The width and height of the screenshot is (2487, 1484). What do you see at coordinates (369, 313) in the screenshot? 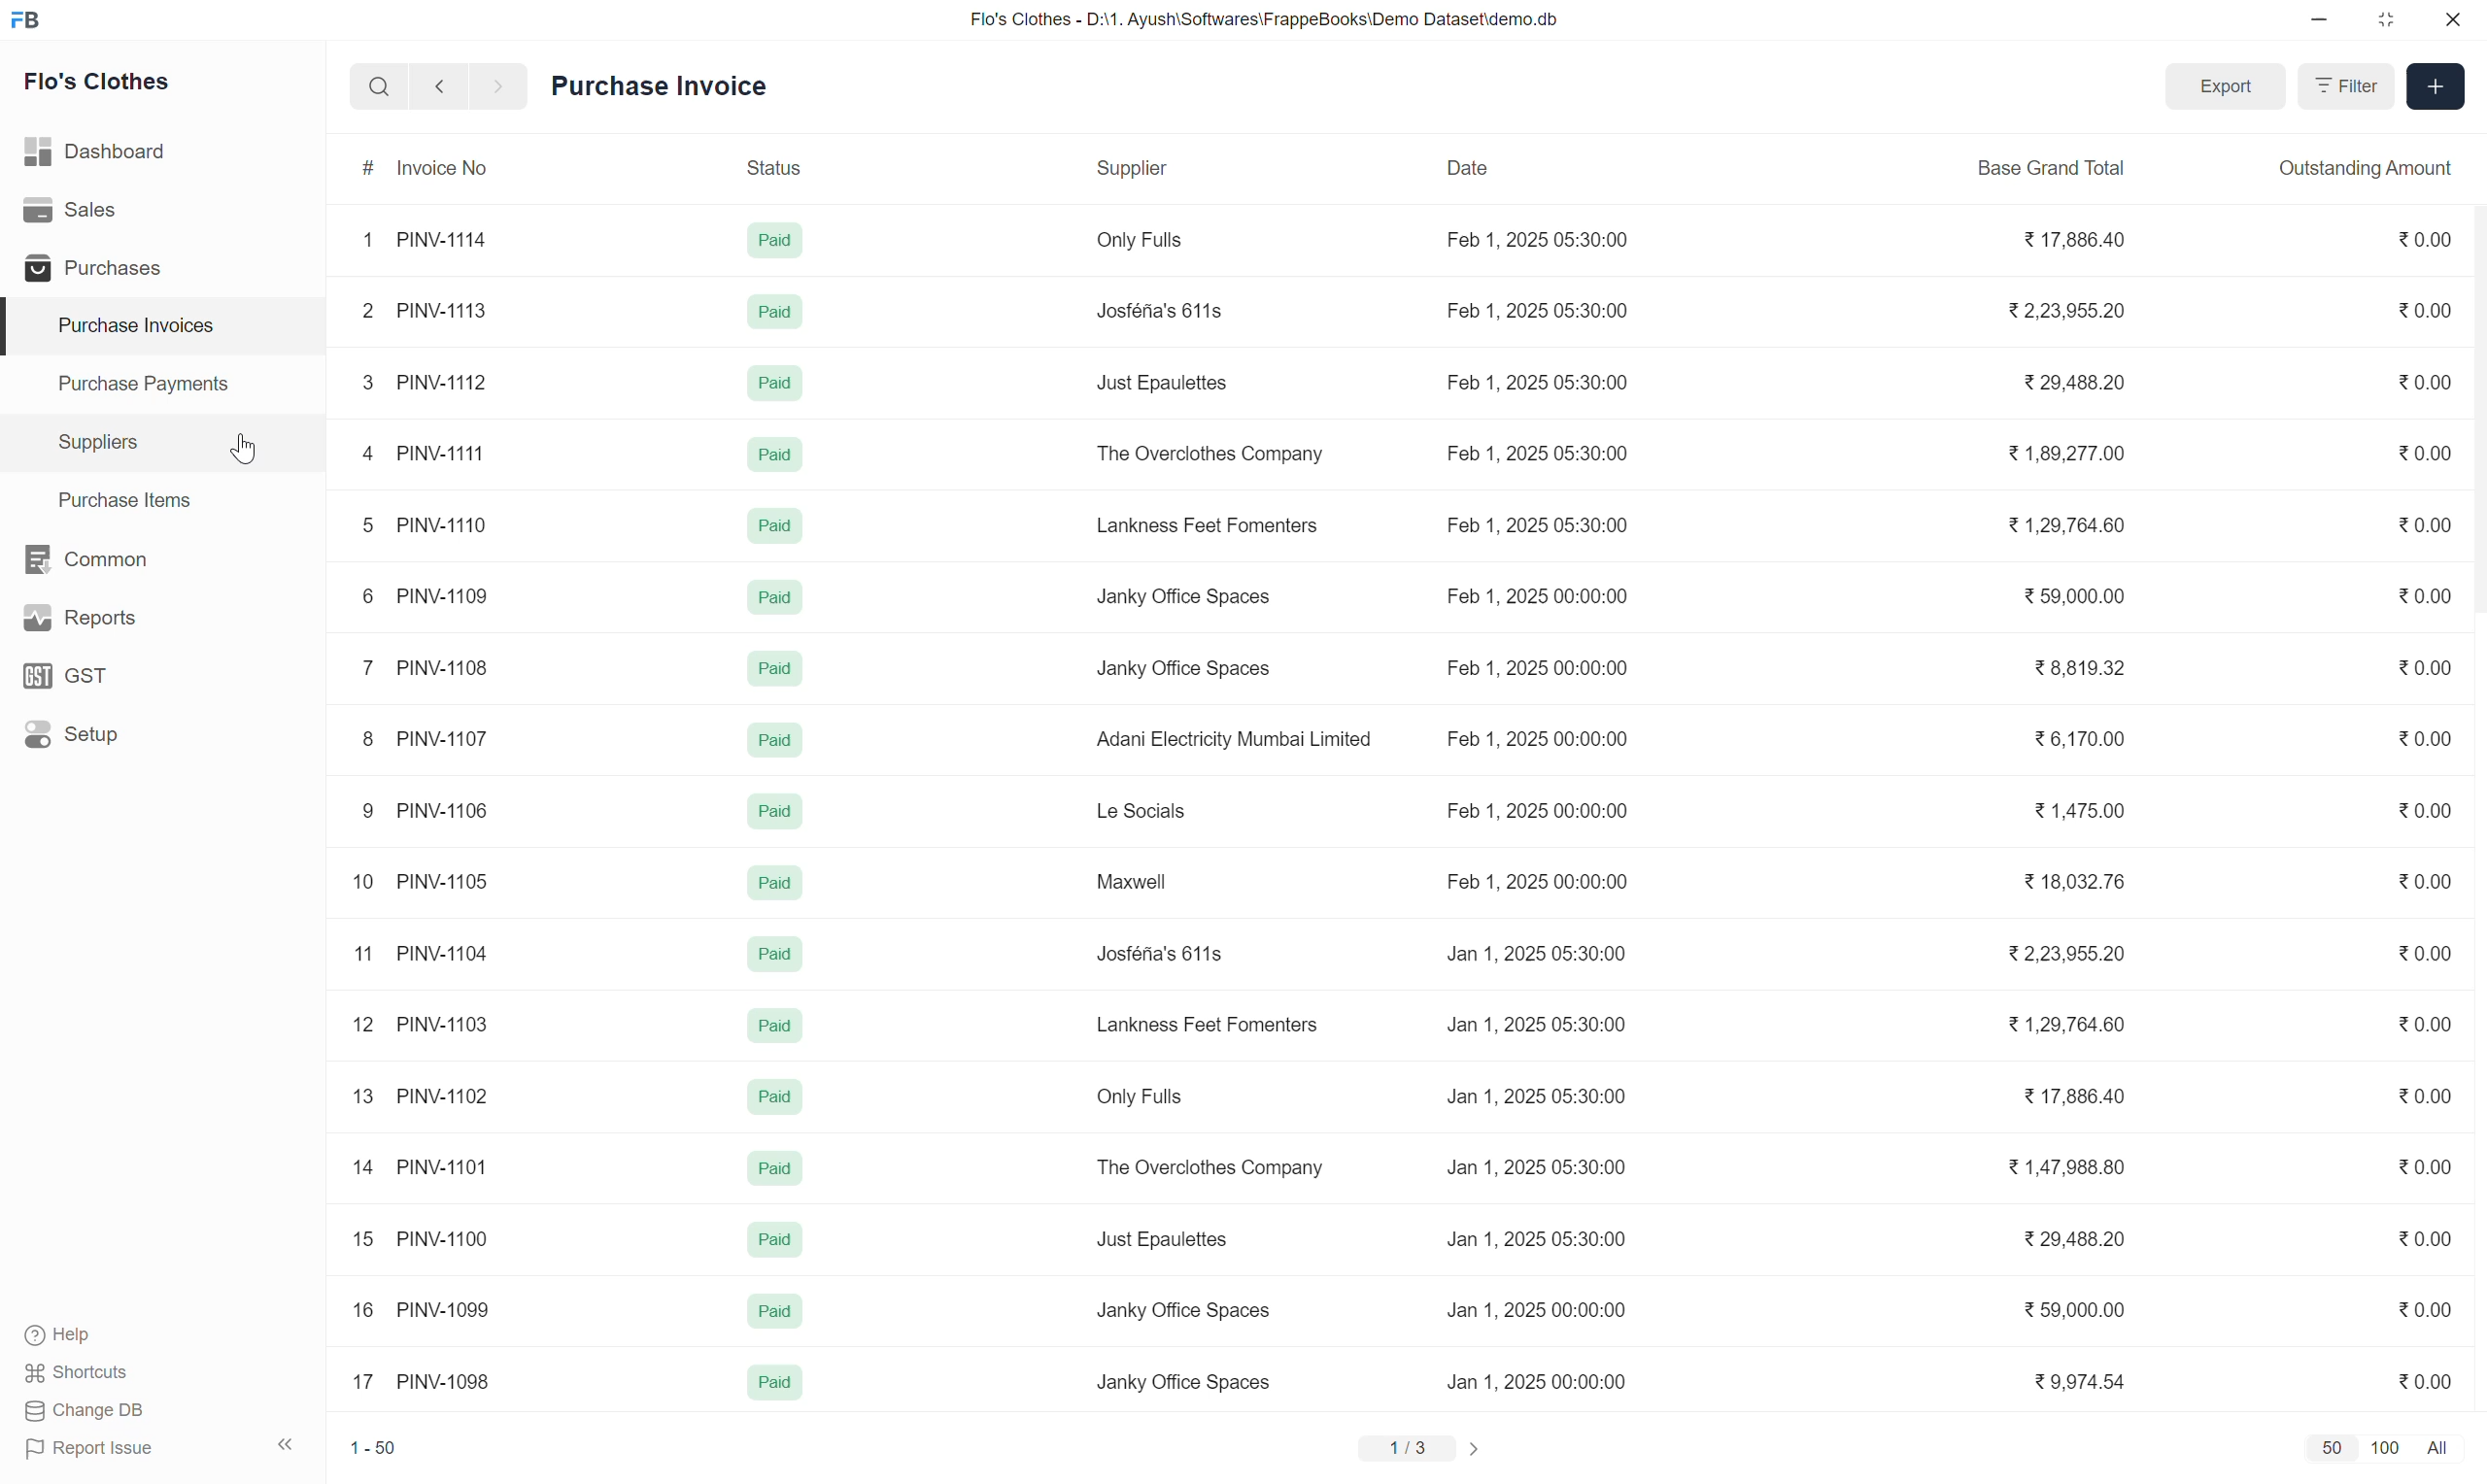
I see `2` at bounding box center [369, 313].